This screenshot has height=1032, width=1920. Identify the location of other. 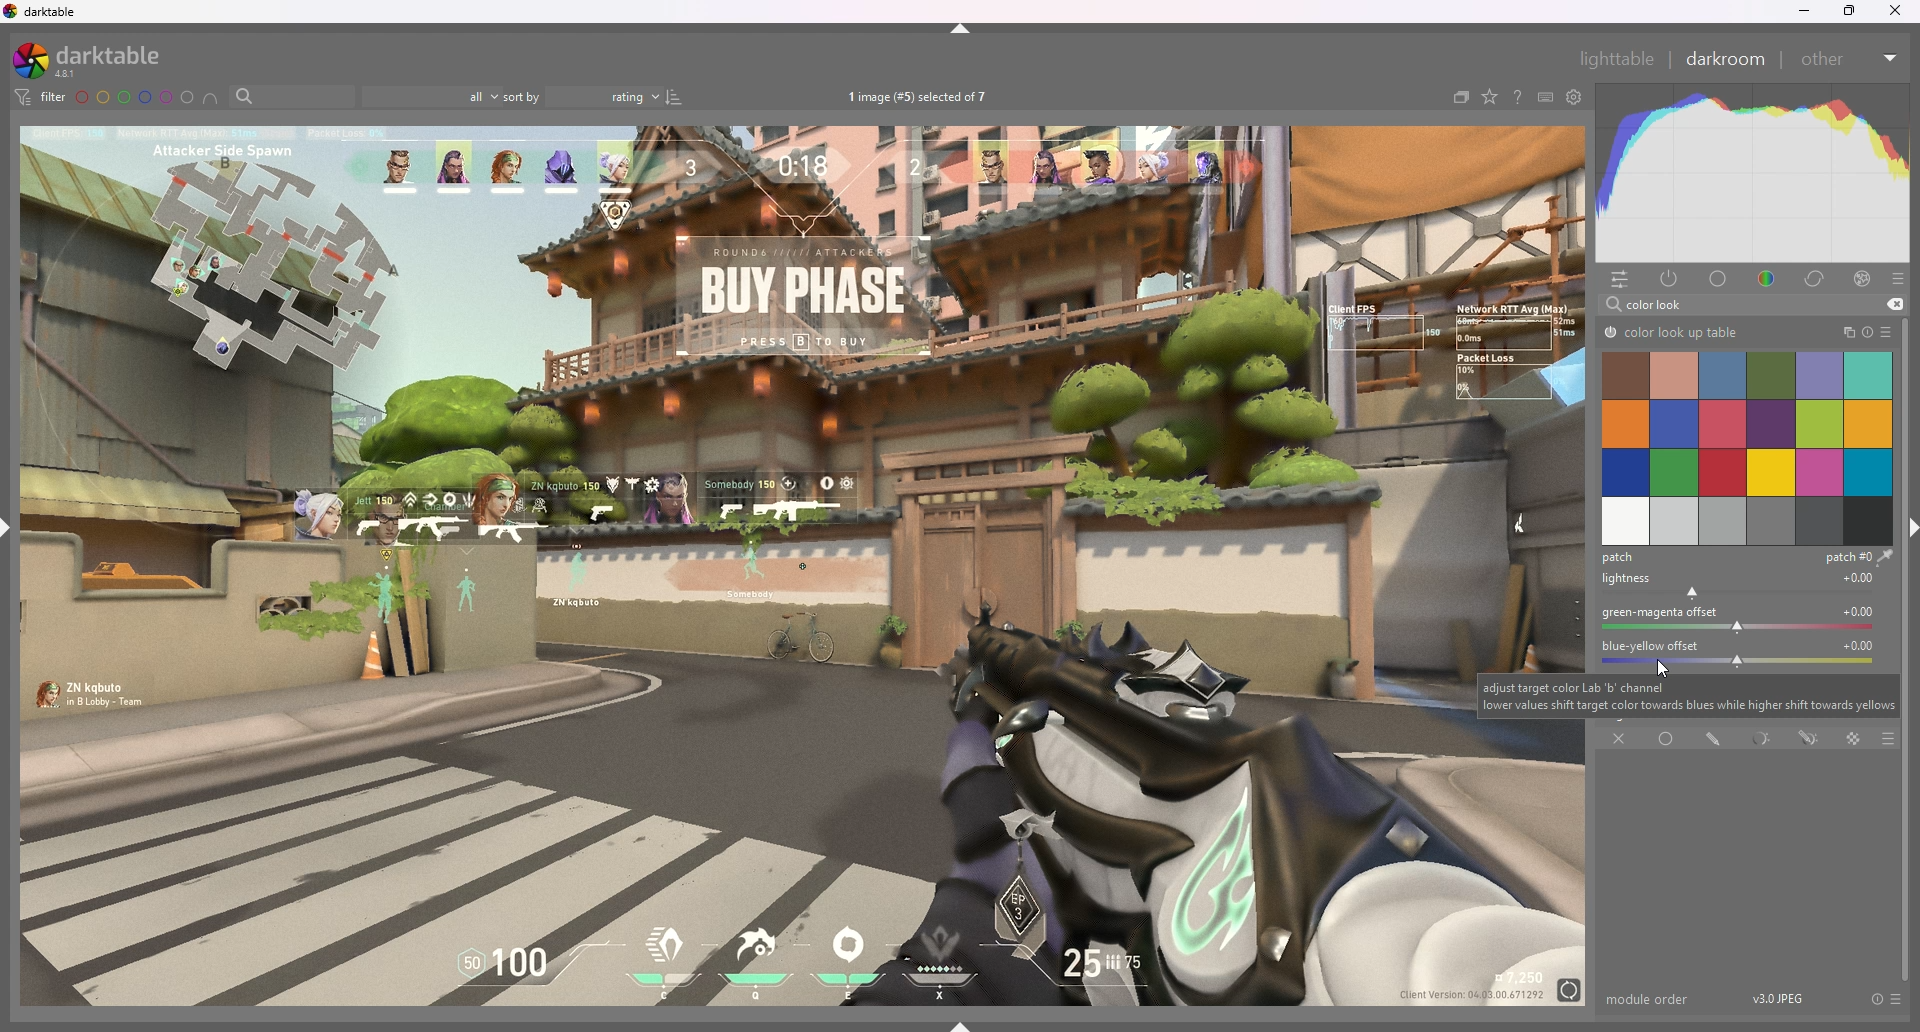
(1851, 59).